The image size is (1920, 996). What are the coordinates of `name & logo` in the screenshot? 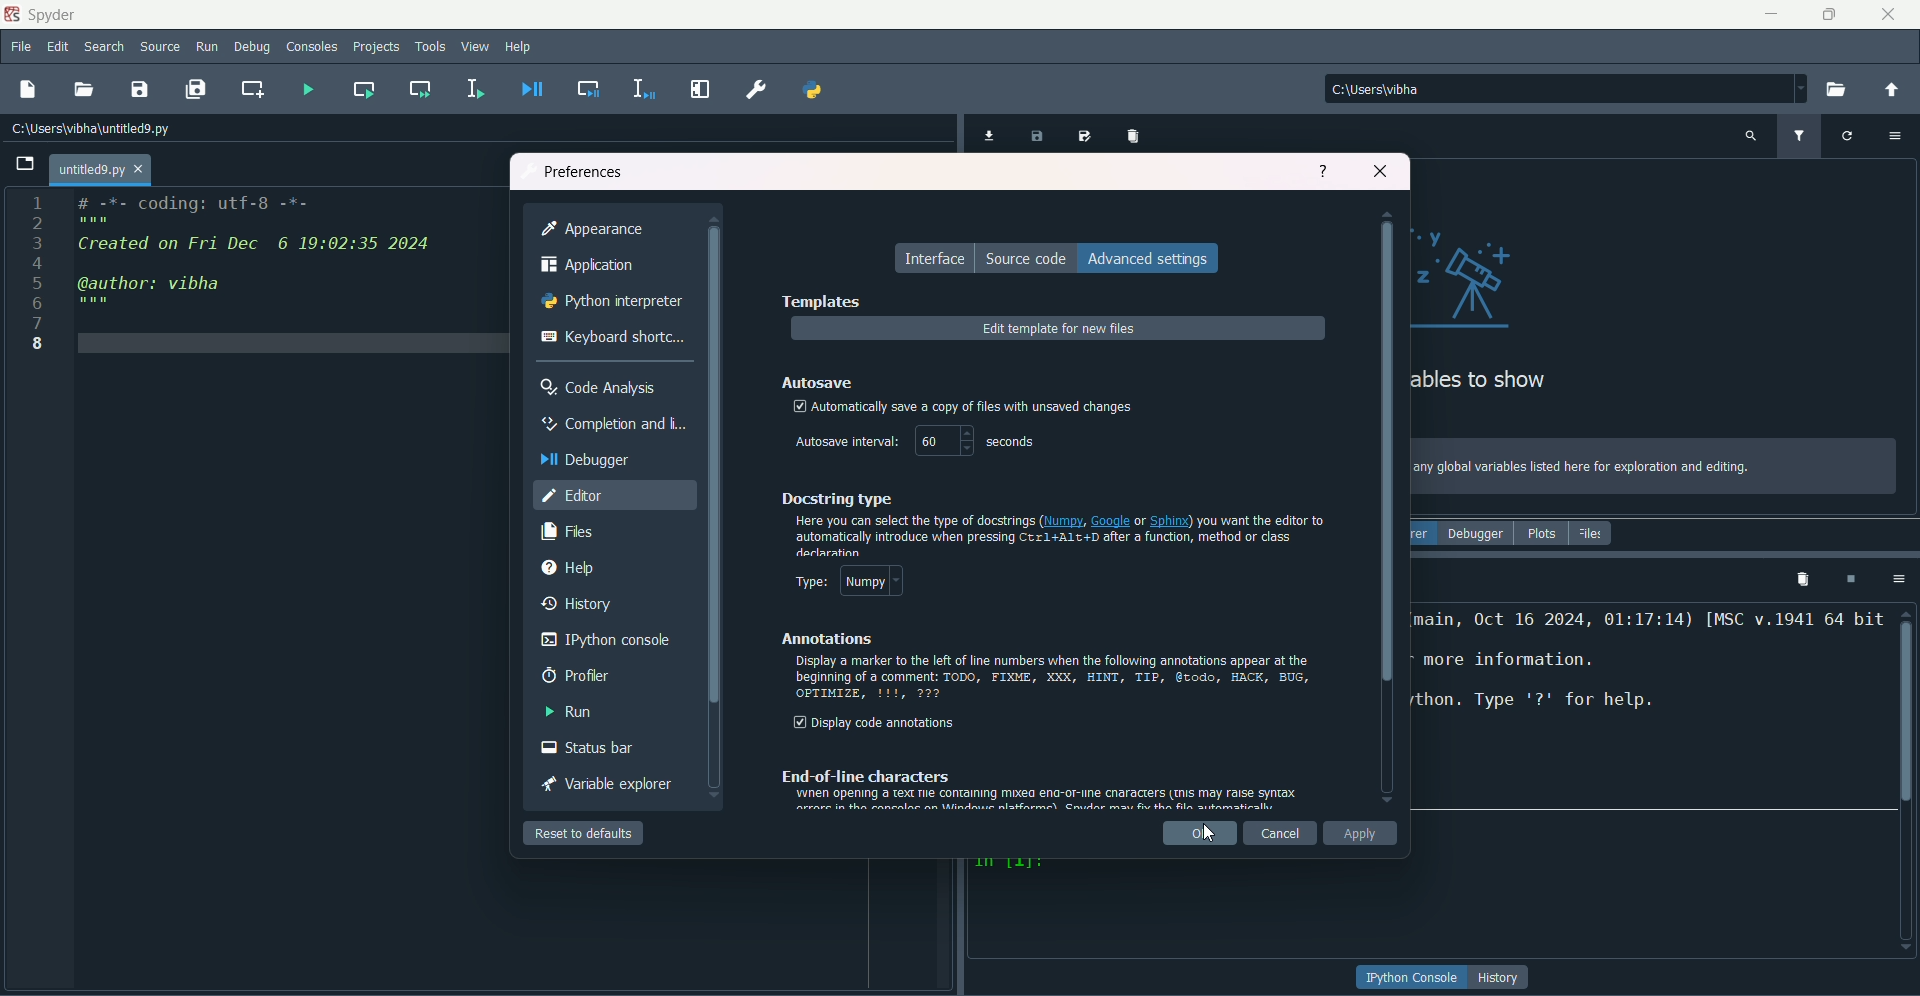 It's located at (42, 14).